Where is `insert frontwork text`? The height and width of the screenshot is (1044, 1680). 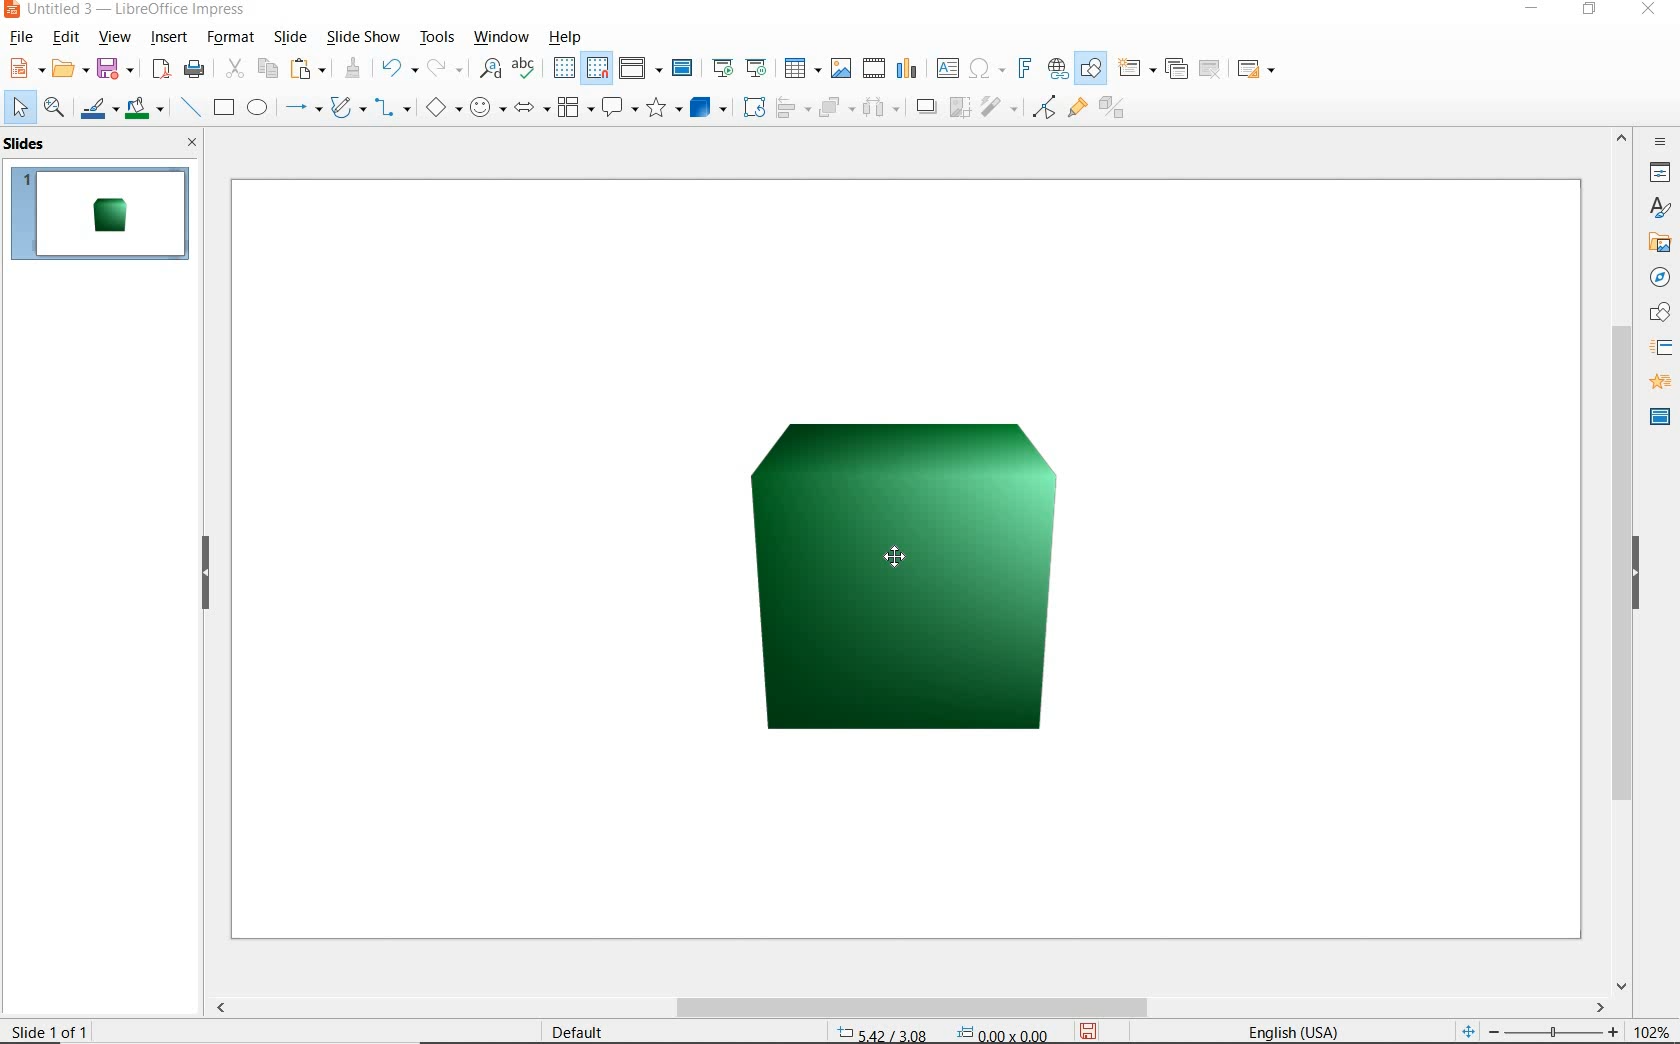
insert frontwork text is located at coordinates (1026, 71).